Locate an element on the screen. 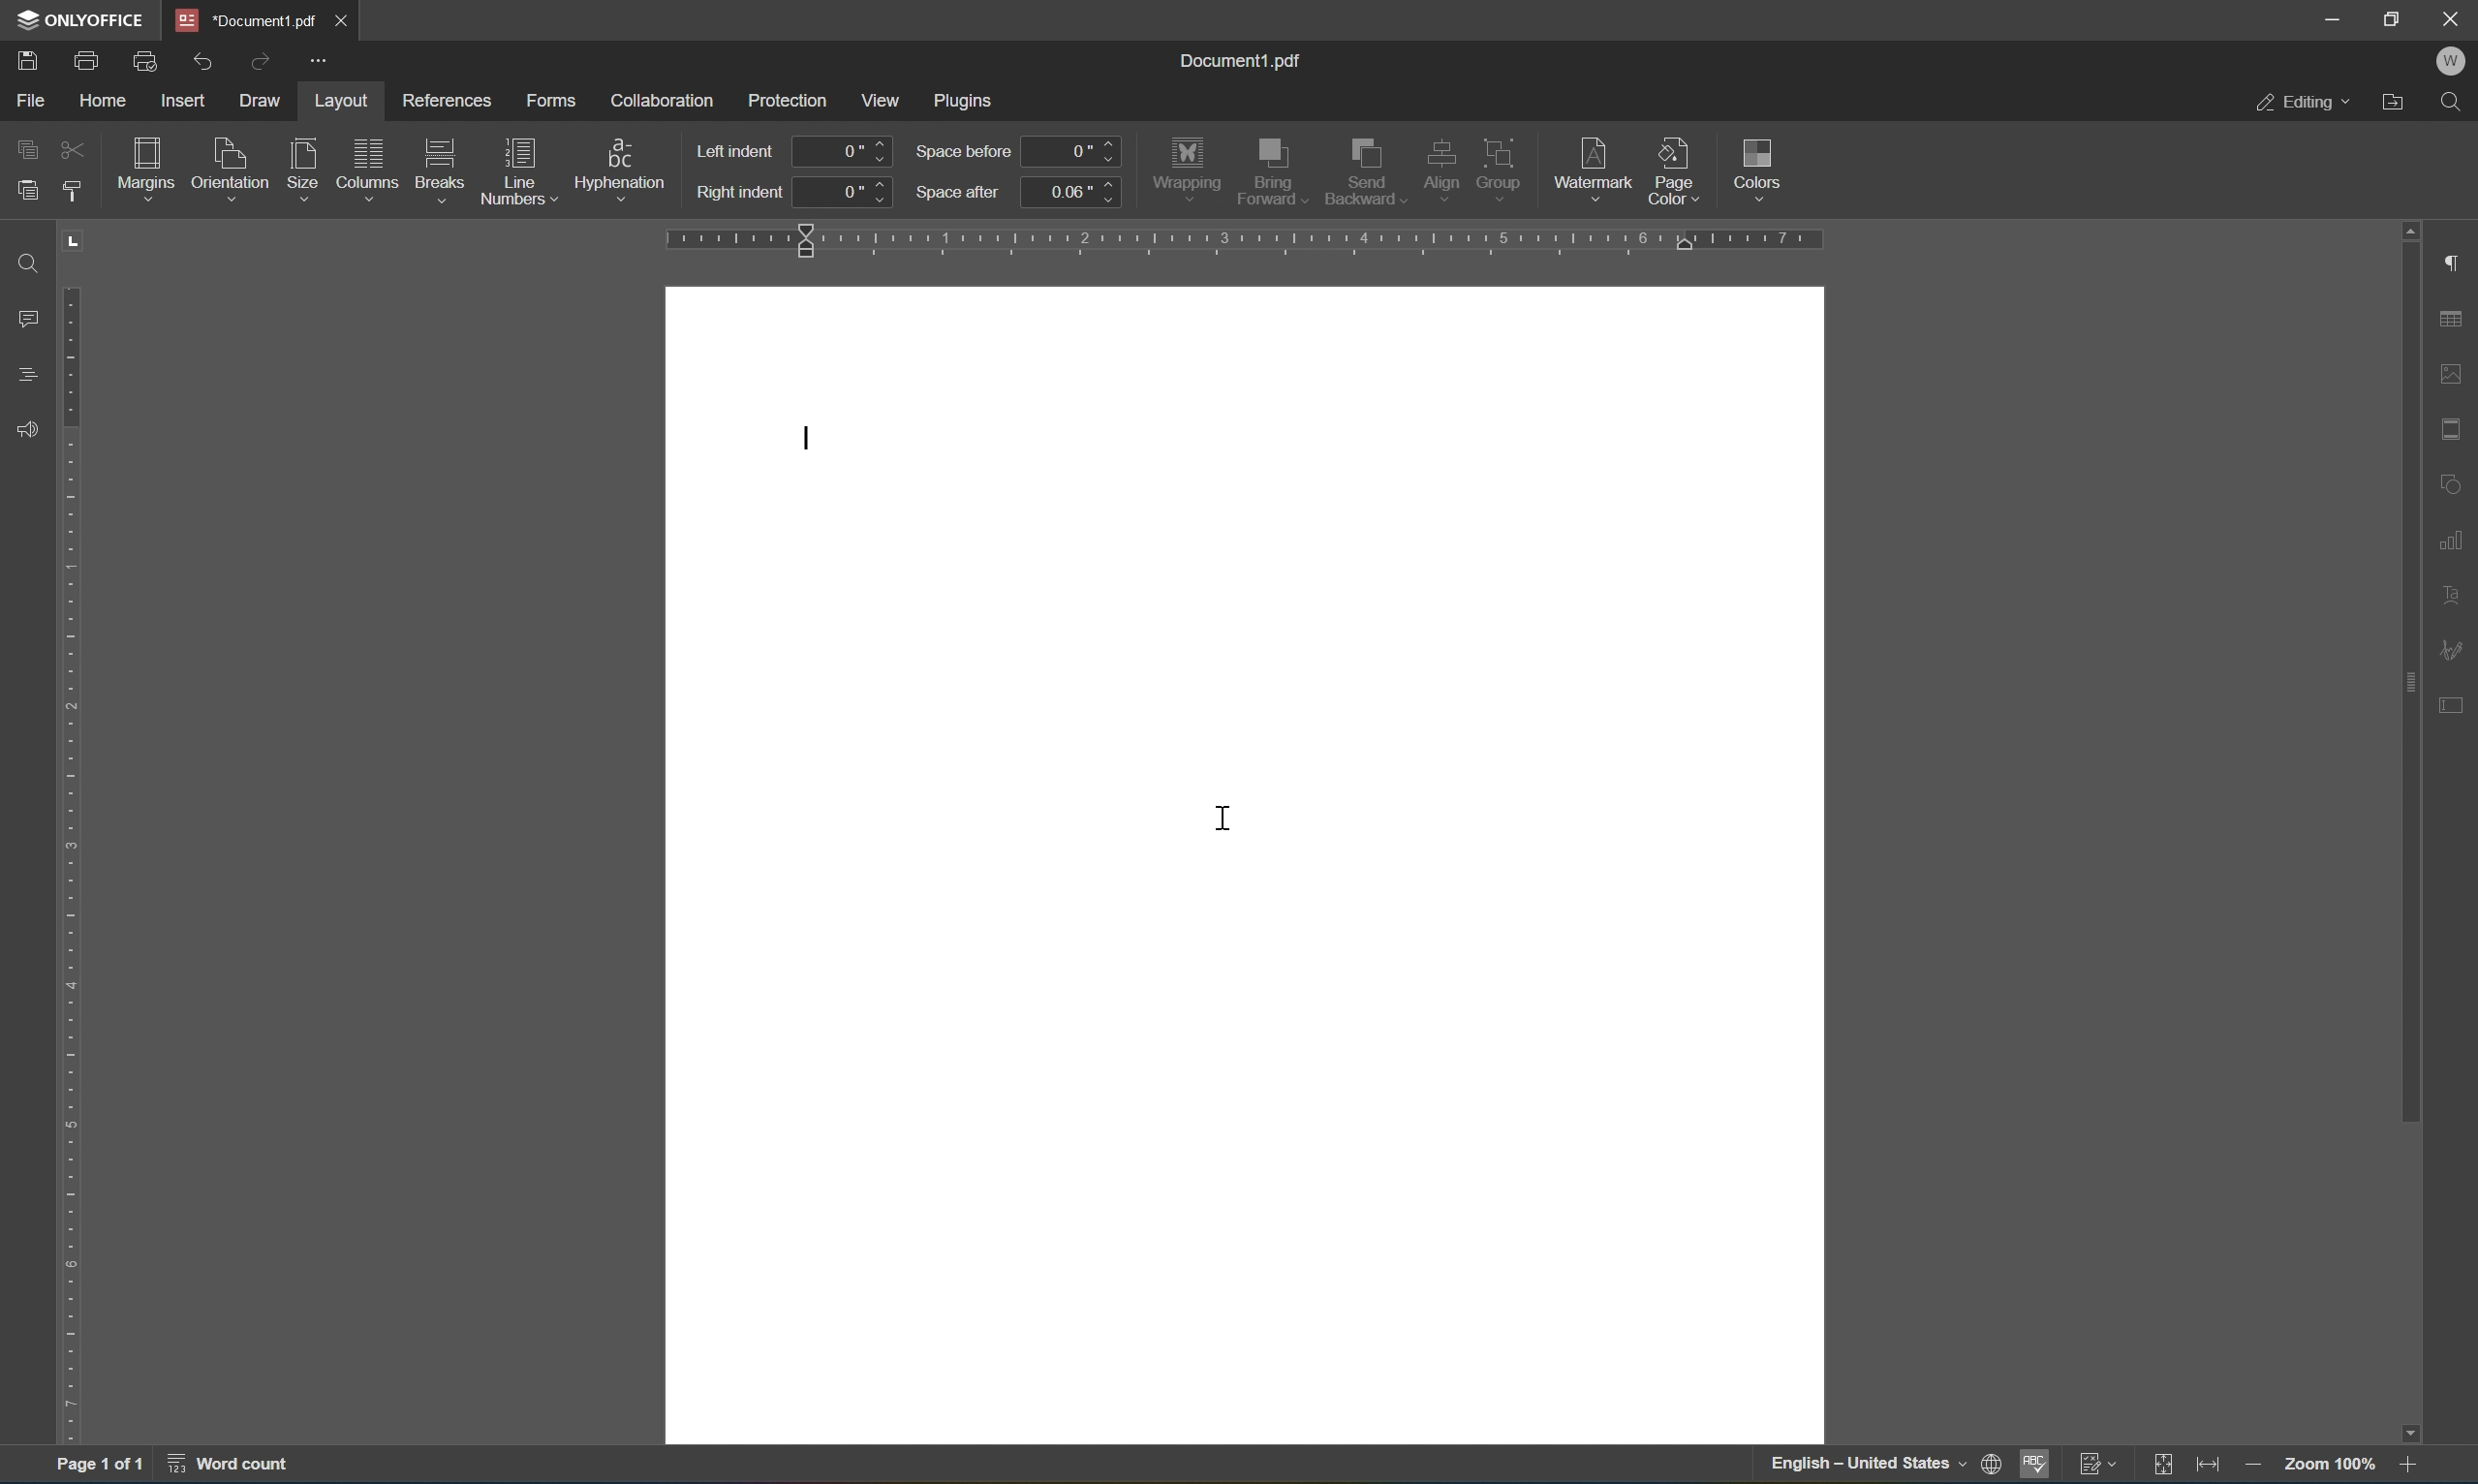  close is located at coordinates (2452, 18).